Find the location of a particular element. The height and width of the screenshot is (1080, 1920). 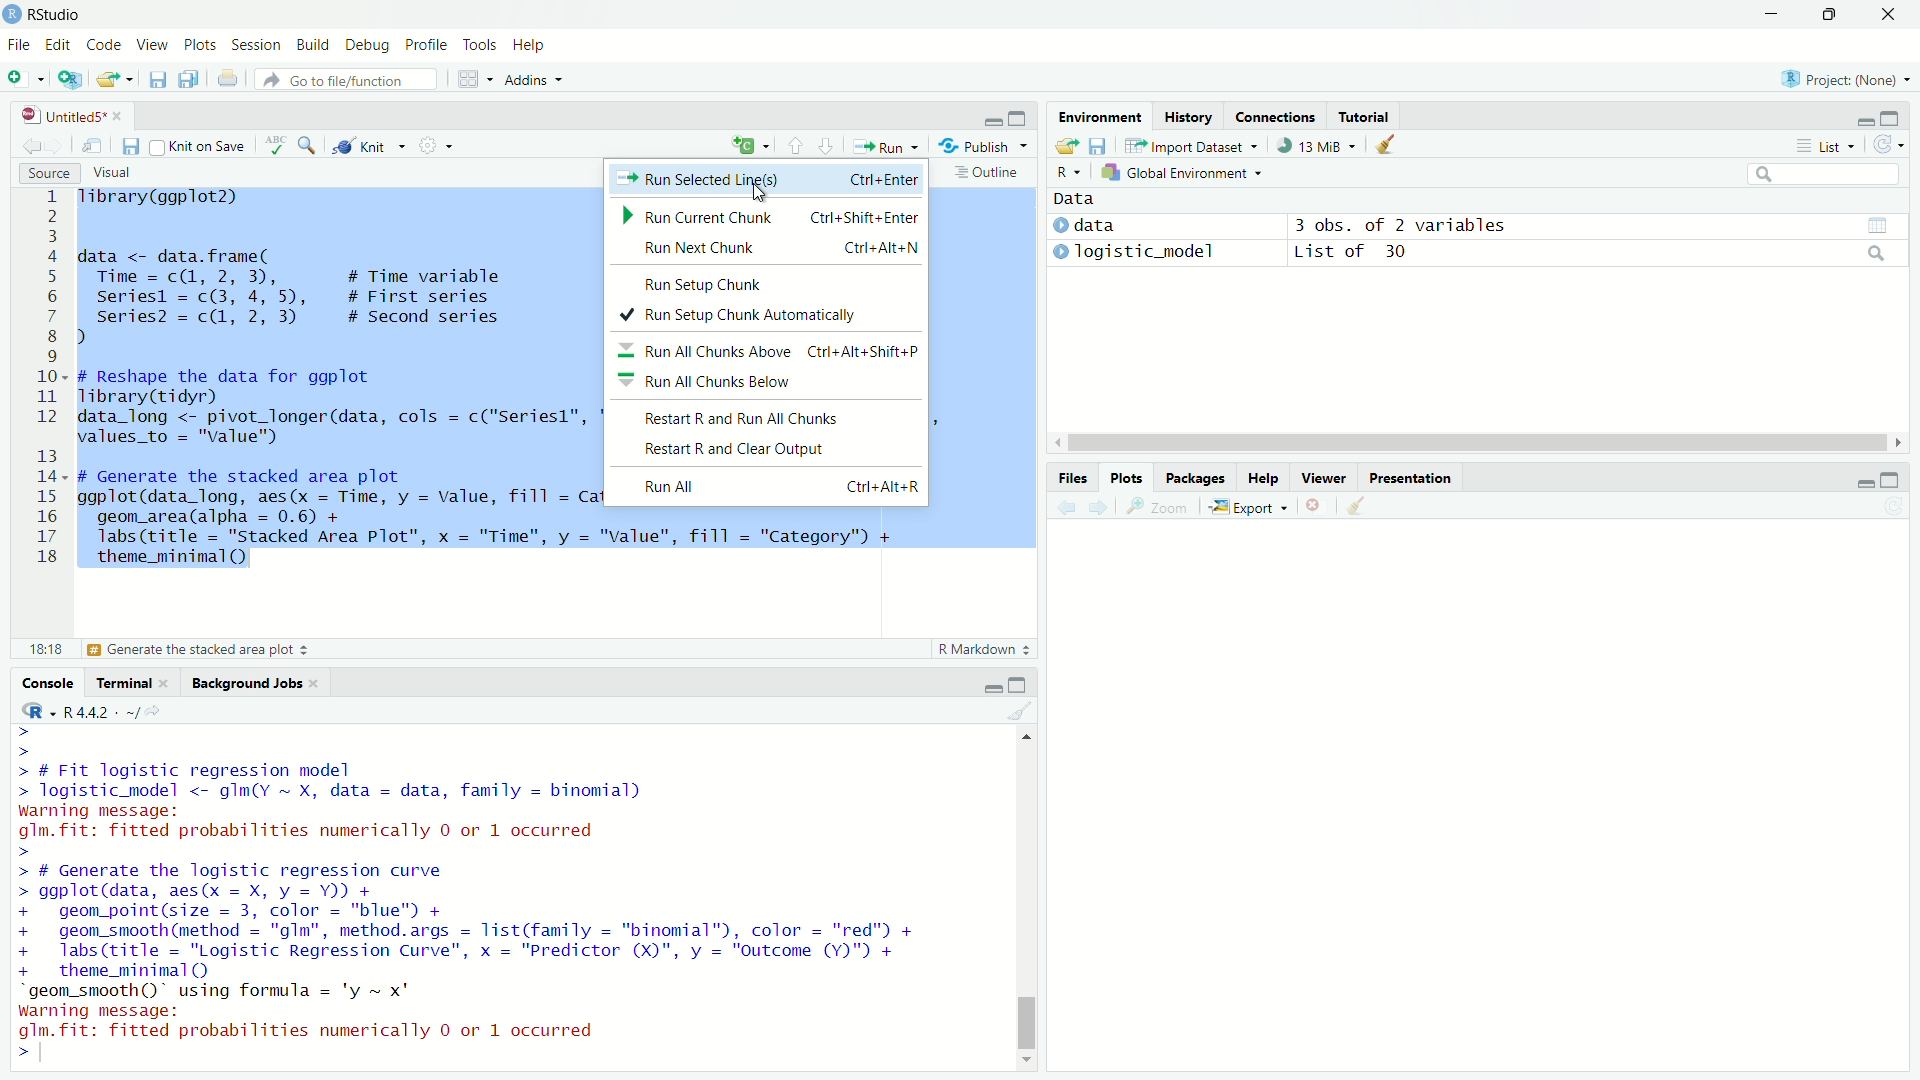

Build is located at coordinates (310, 46).